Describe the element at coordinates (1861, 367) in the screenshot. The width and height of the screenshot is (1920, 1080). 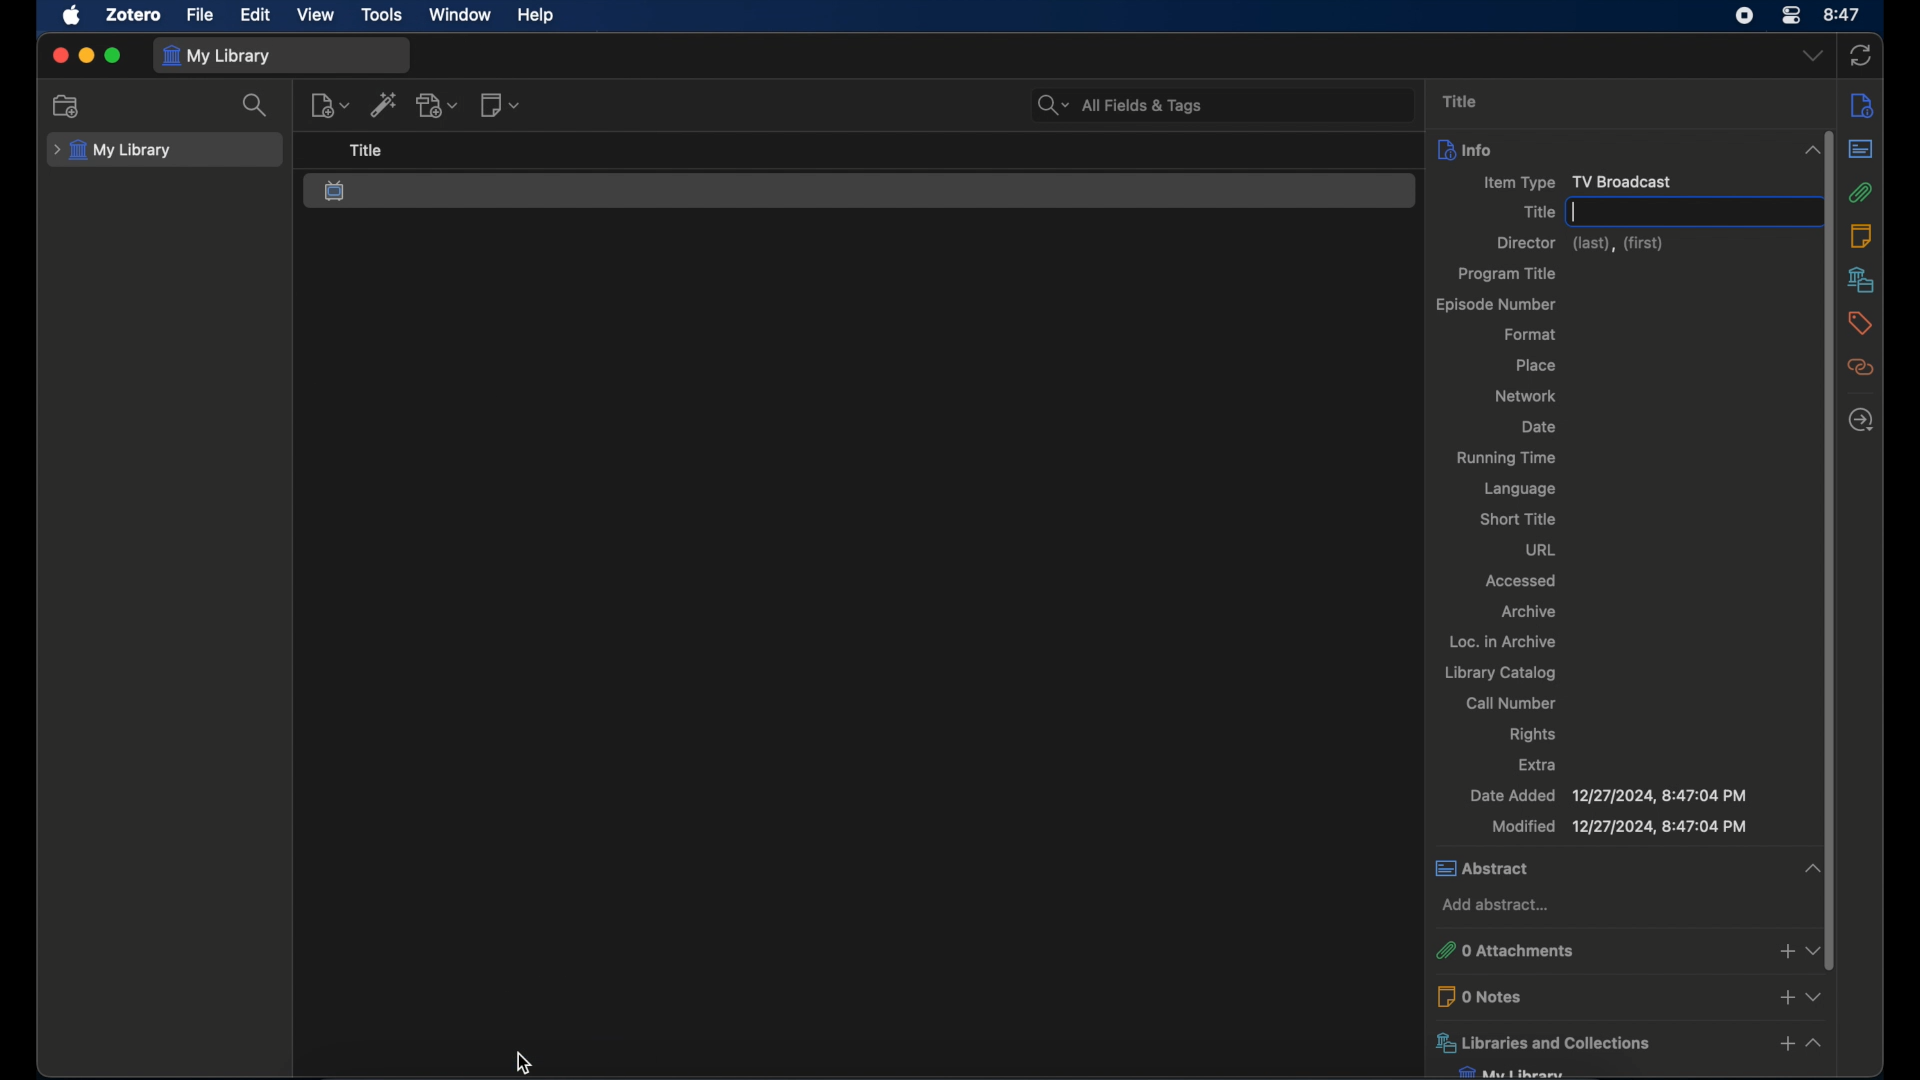
I see `related` at that location.